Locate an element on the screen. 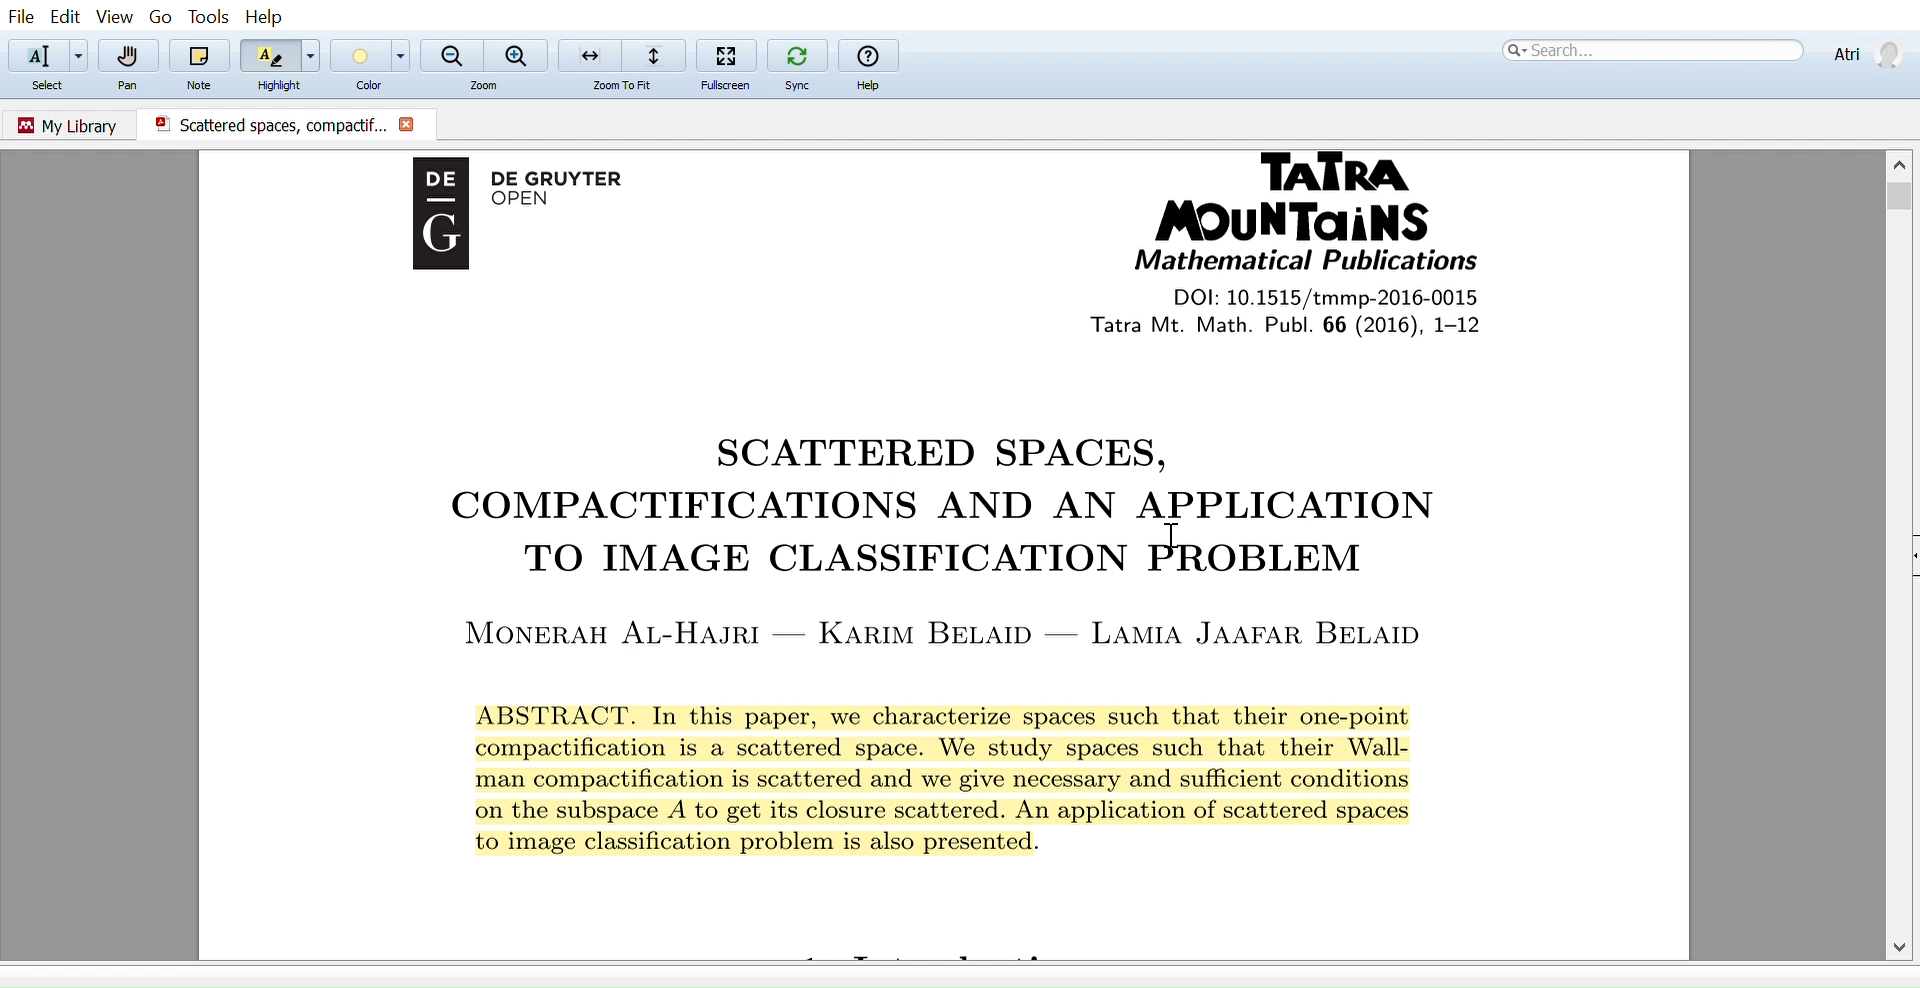  Help is located at coordinates (872, 86).